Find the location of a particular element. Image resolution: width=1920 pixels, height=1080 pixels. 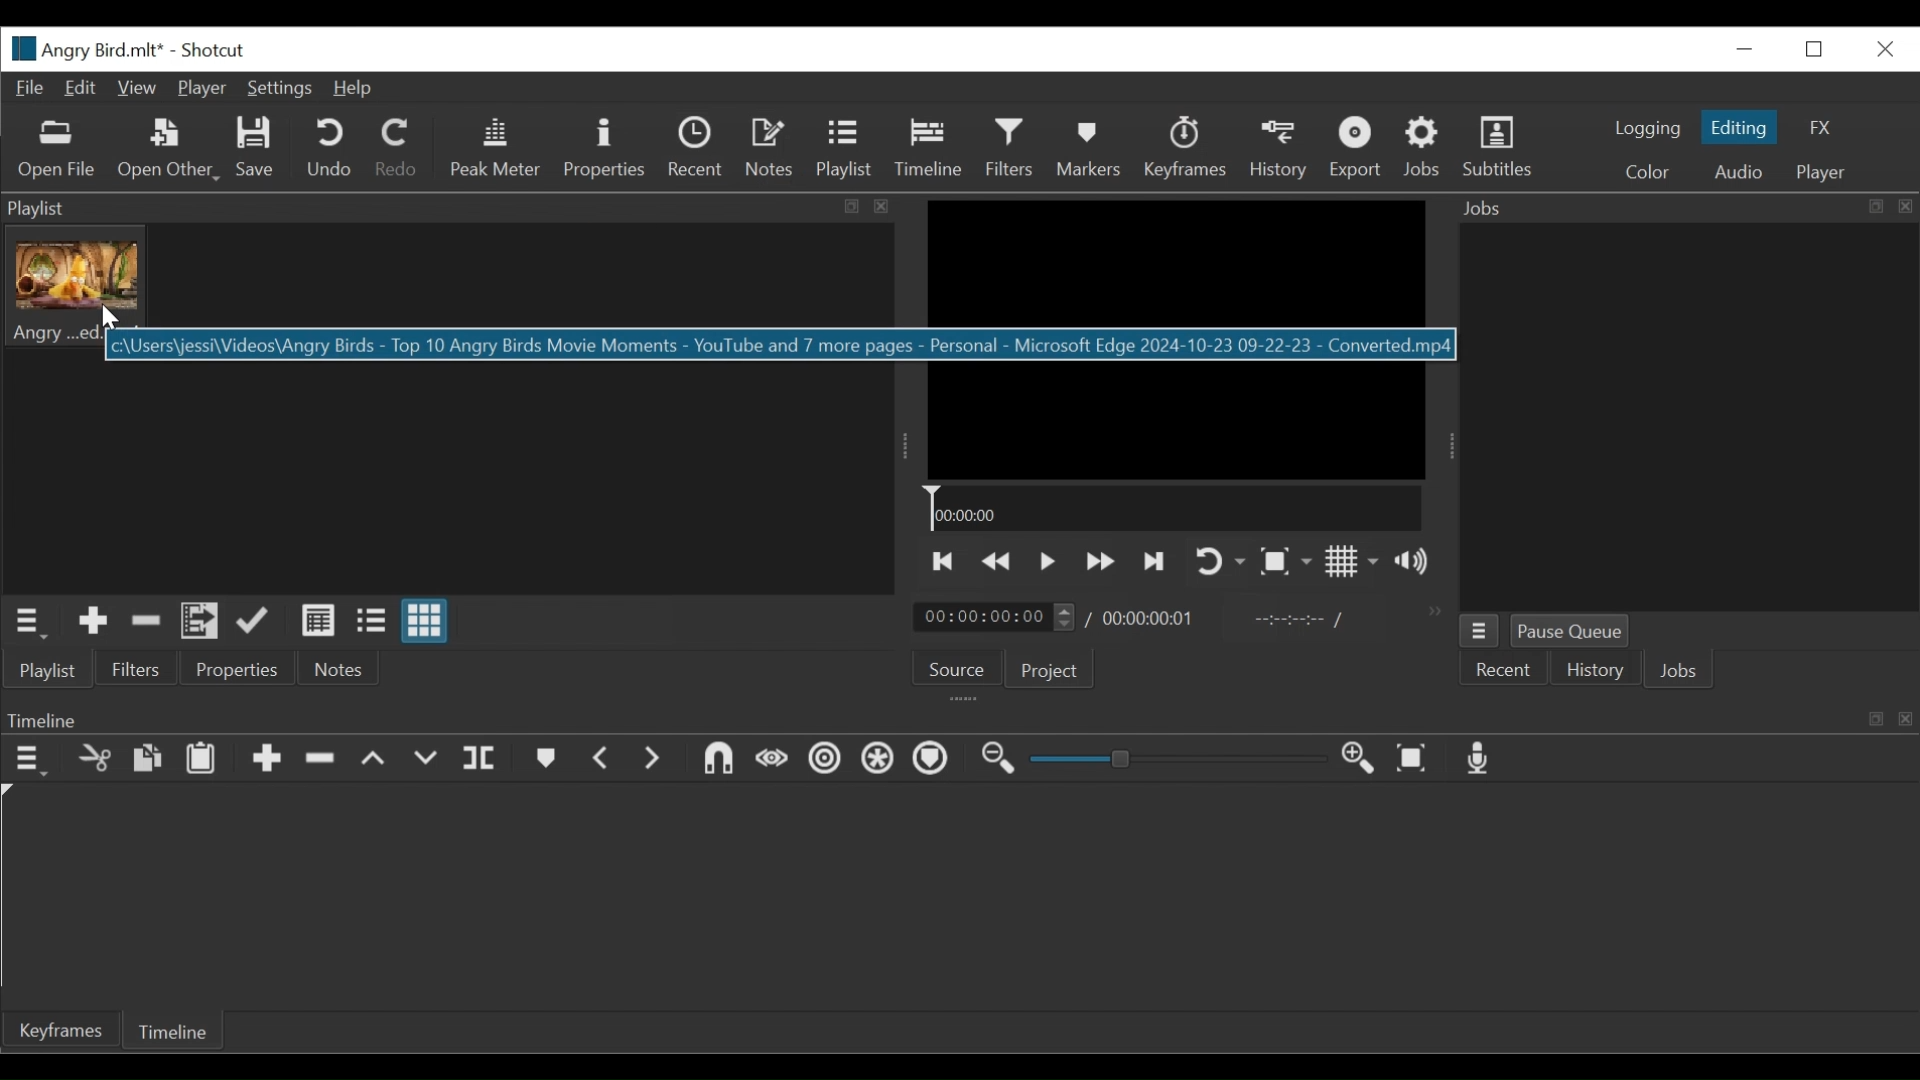

Editing is located at coordinates (1742, 127).